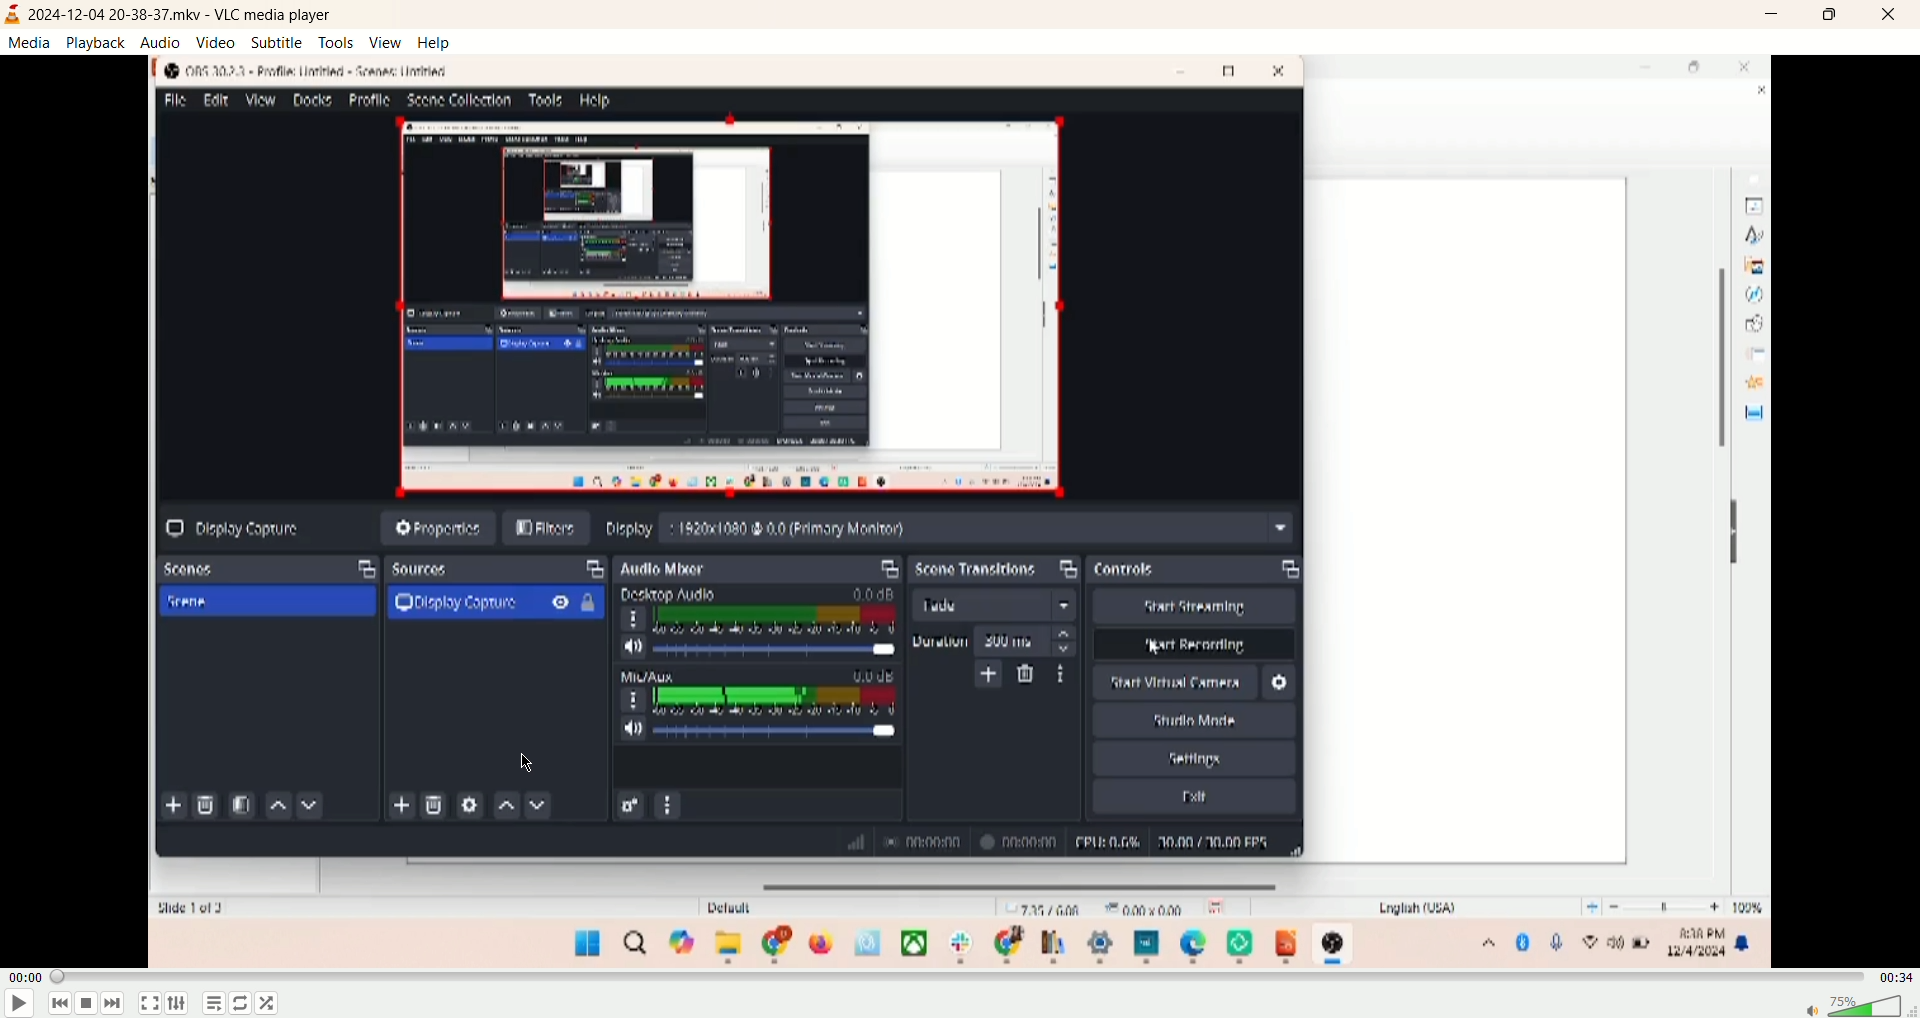  Describe the element at coordinates (265, 1004) in the screenshot. I see `random` at that location.